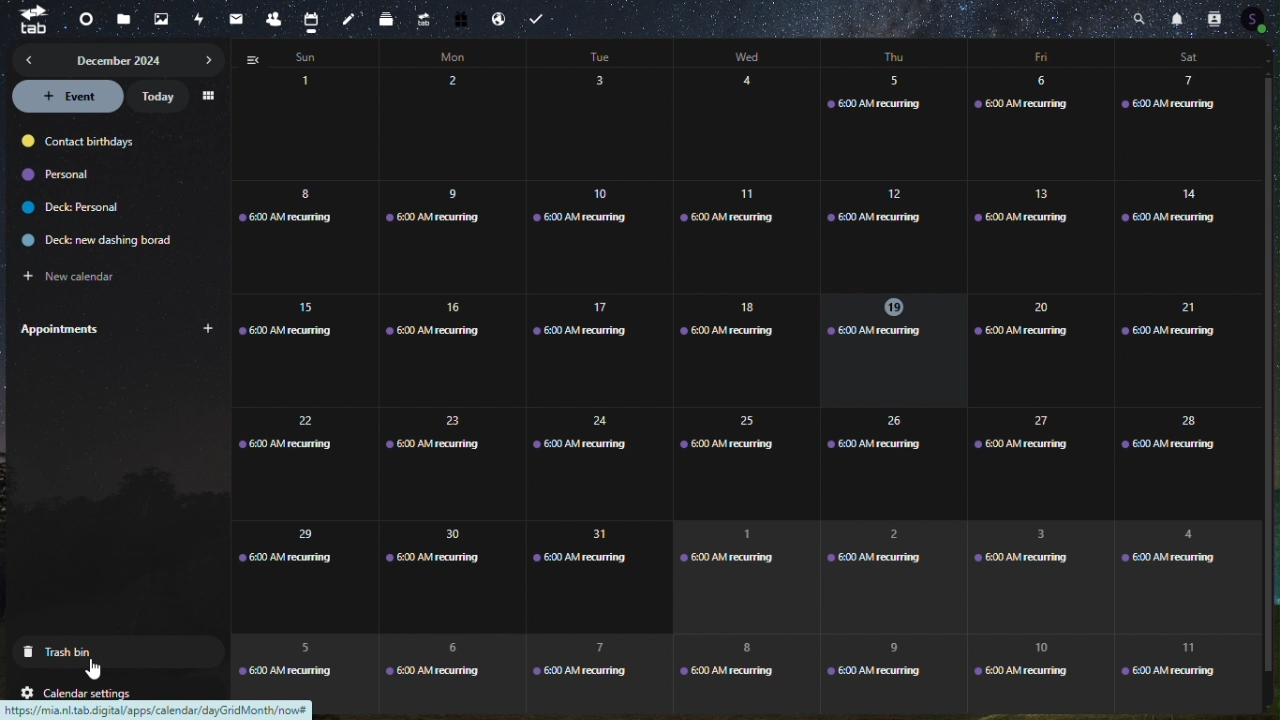 This screenshot has height=720, width=1280. Describe the element at coordinates (121, 17) in the screenshot. I see `files` at that location.